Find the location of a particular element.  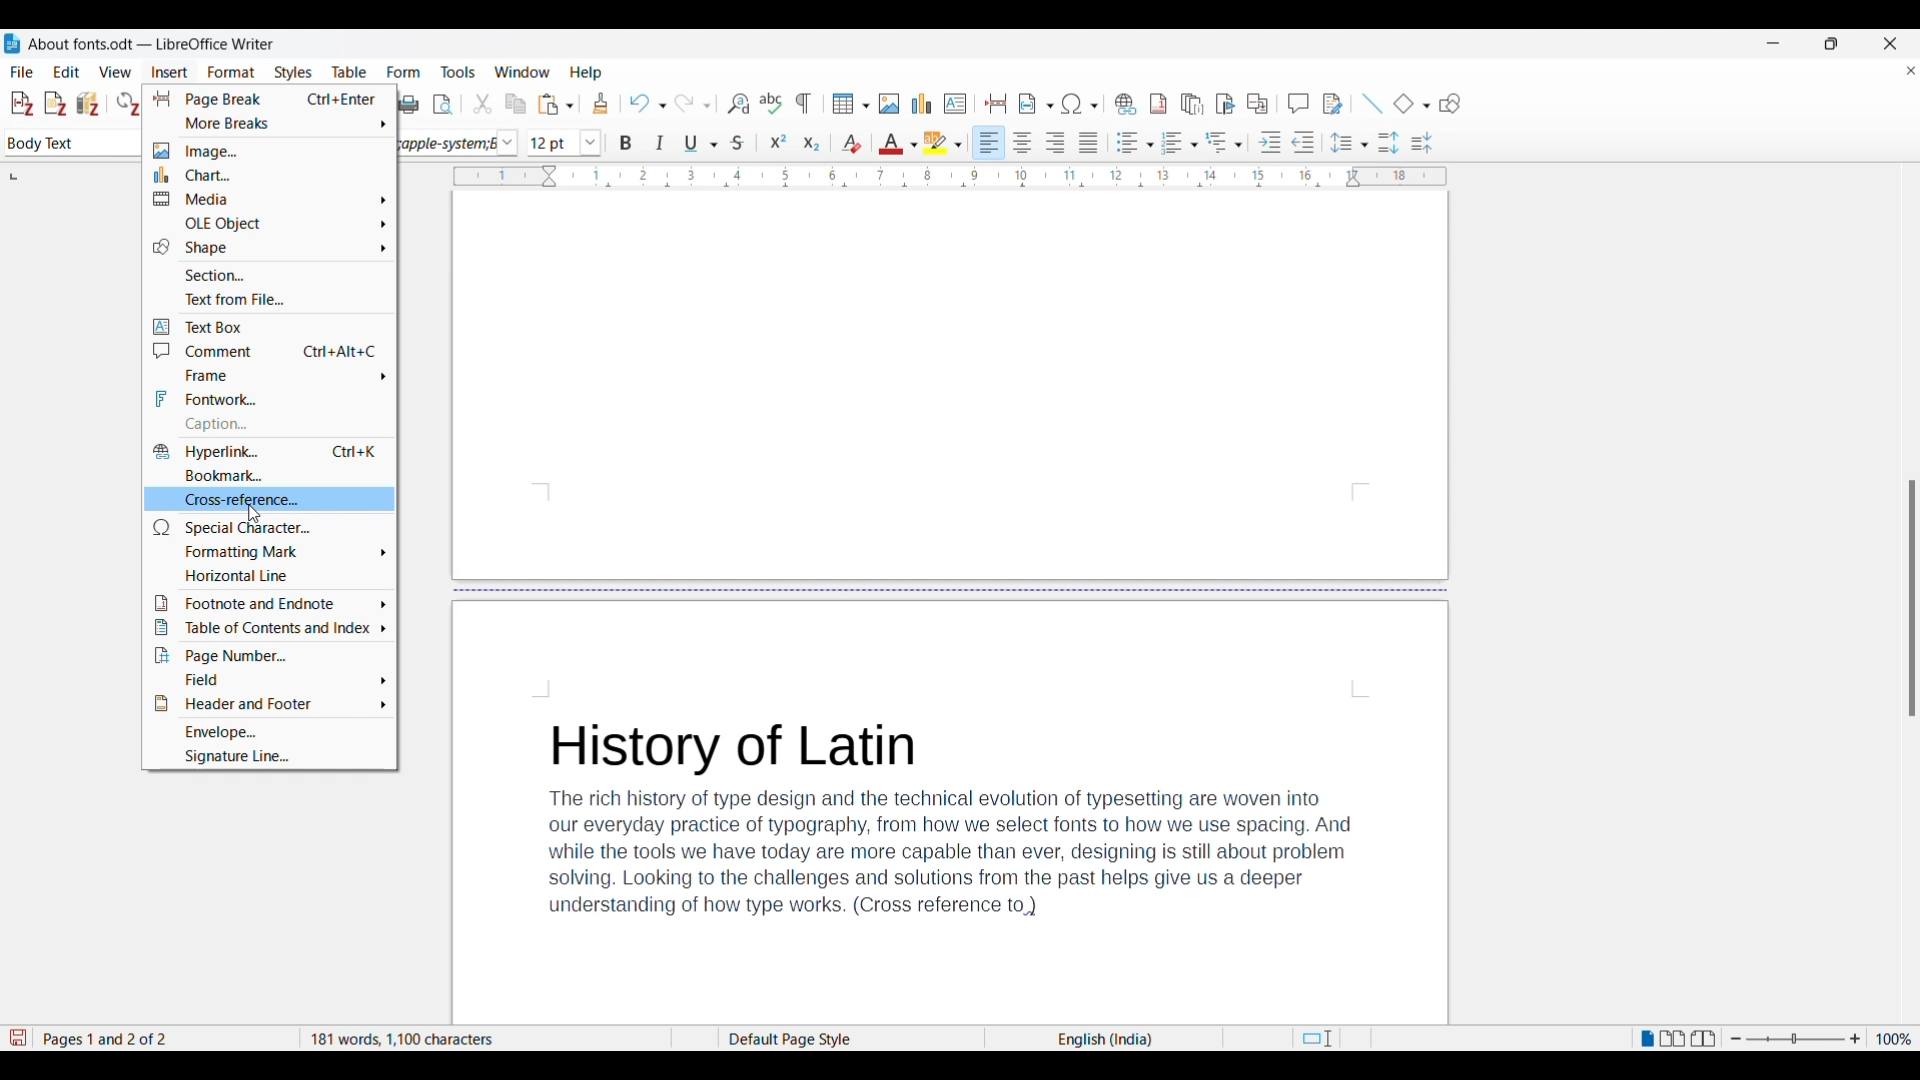

Horizontal ruler is located at coordinates (951, 177).